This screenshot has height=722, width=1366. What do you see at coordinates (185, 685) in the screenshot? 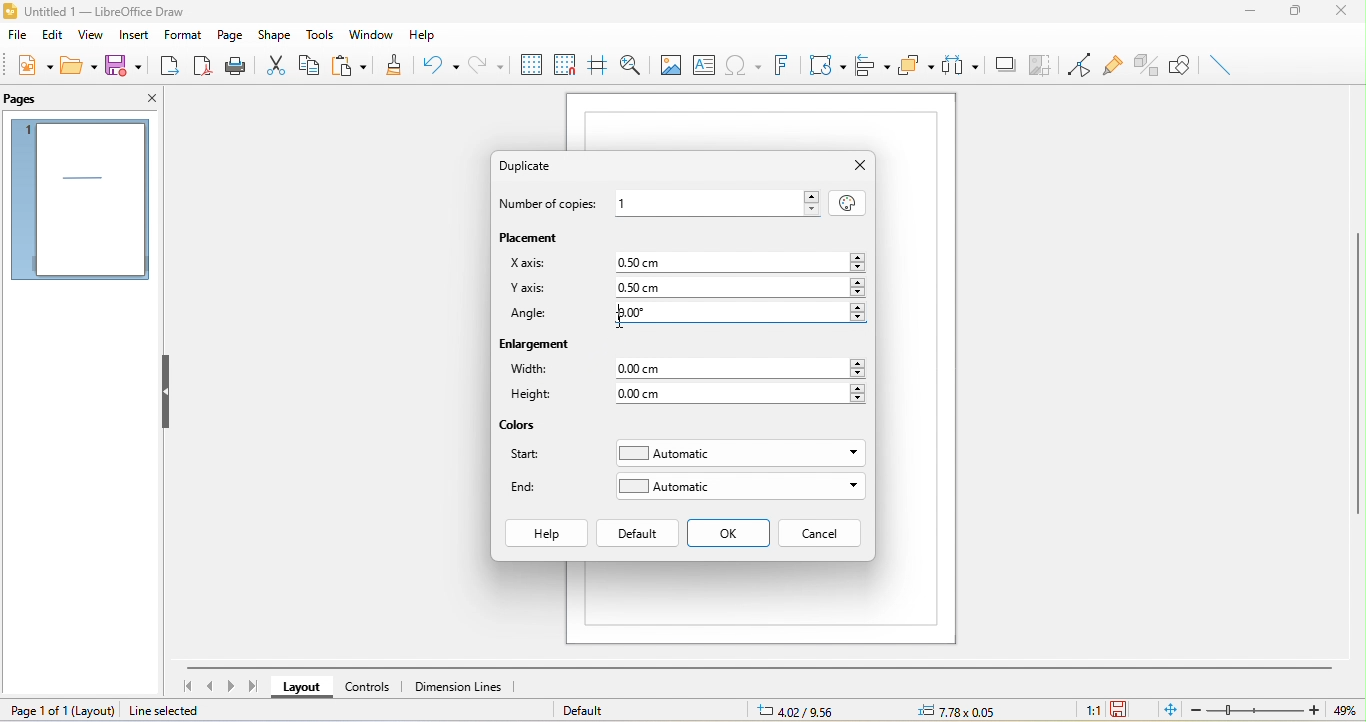
I see `first page` at bounding box center [185, 685].